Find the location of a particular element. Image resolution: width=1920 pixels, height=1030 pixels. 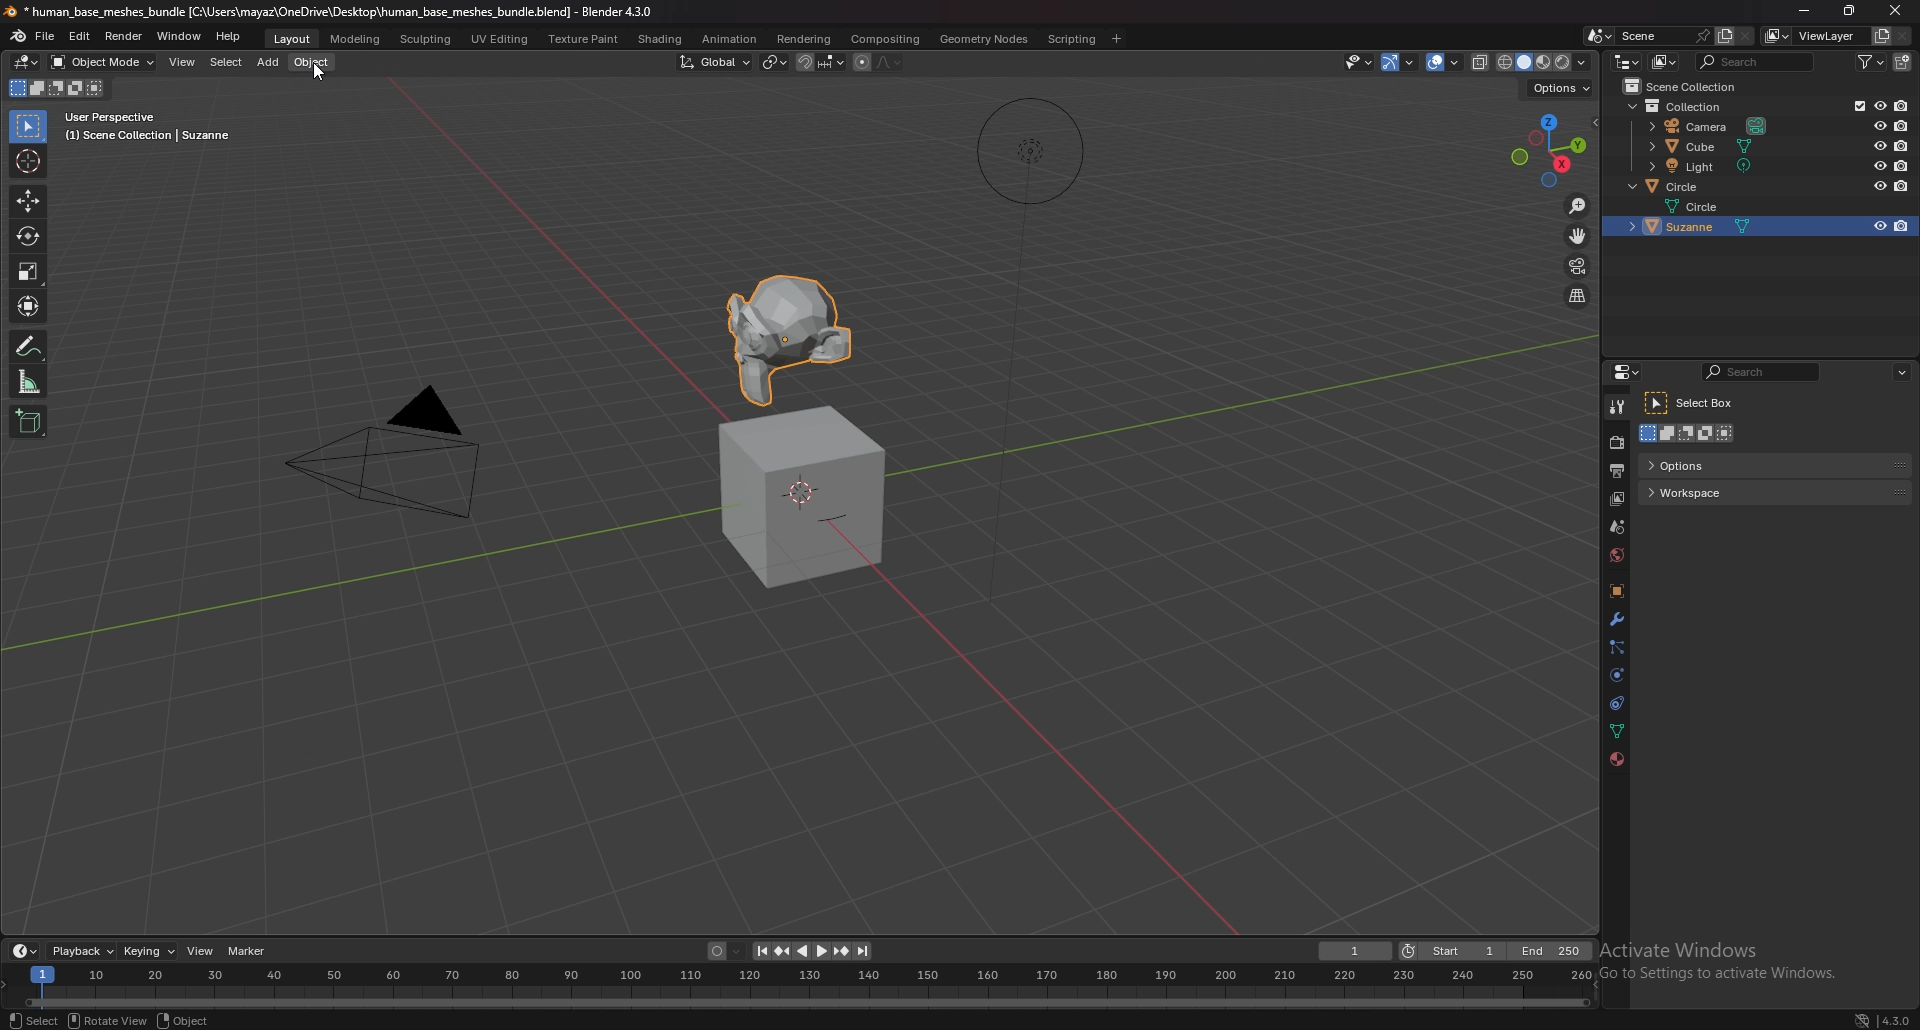

view layer is located at coordinates (1815, 35).